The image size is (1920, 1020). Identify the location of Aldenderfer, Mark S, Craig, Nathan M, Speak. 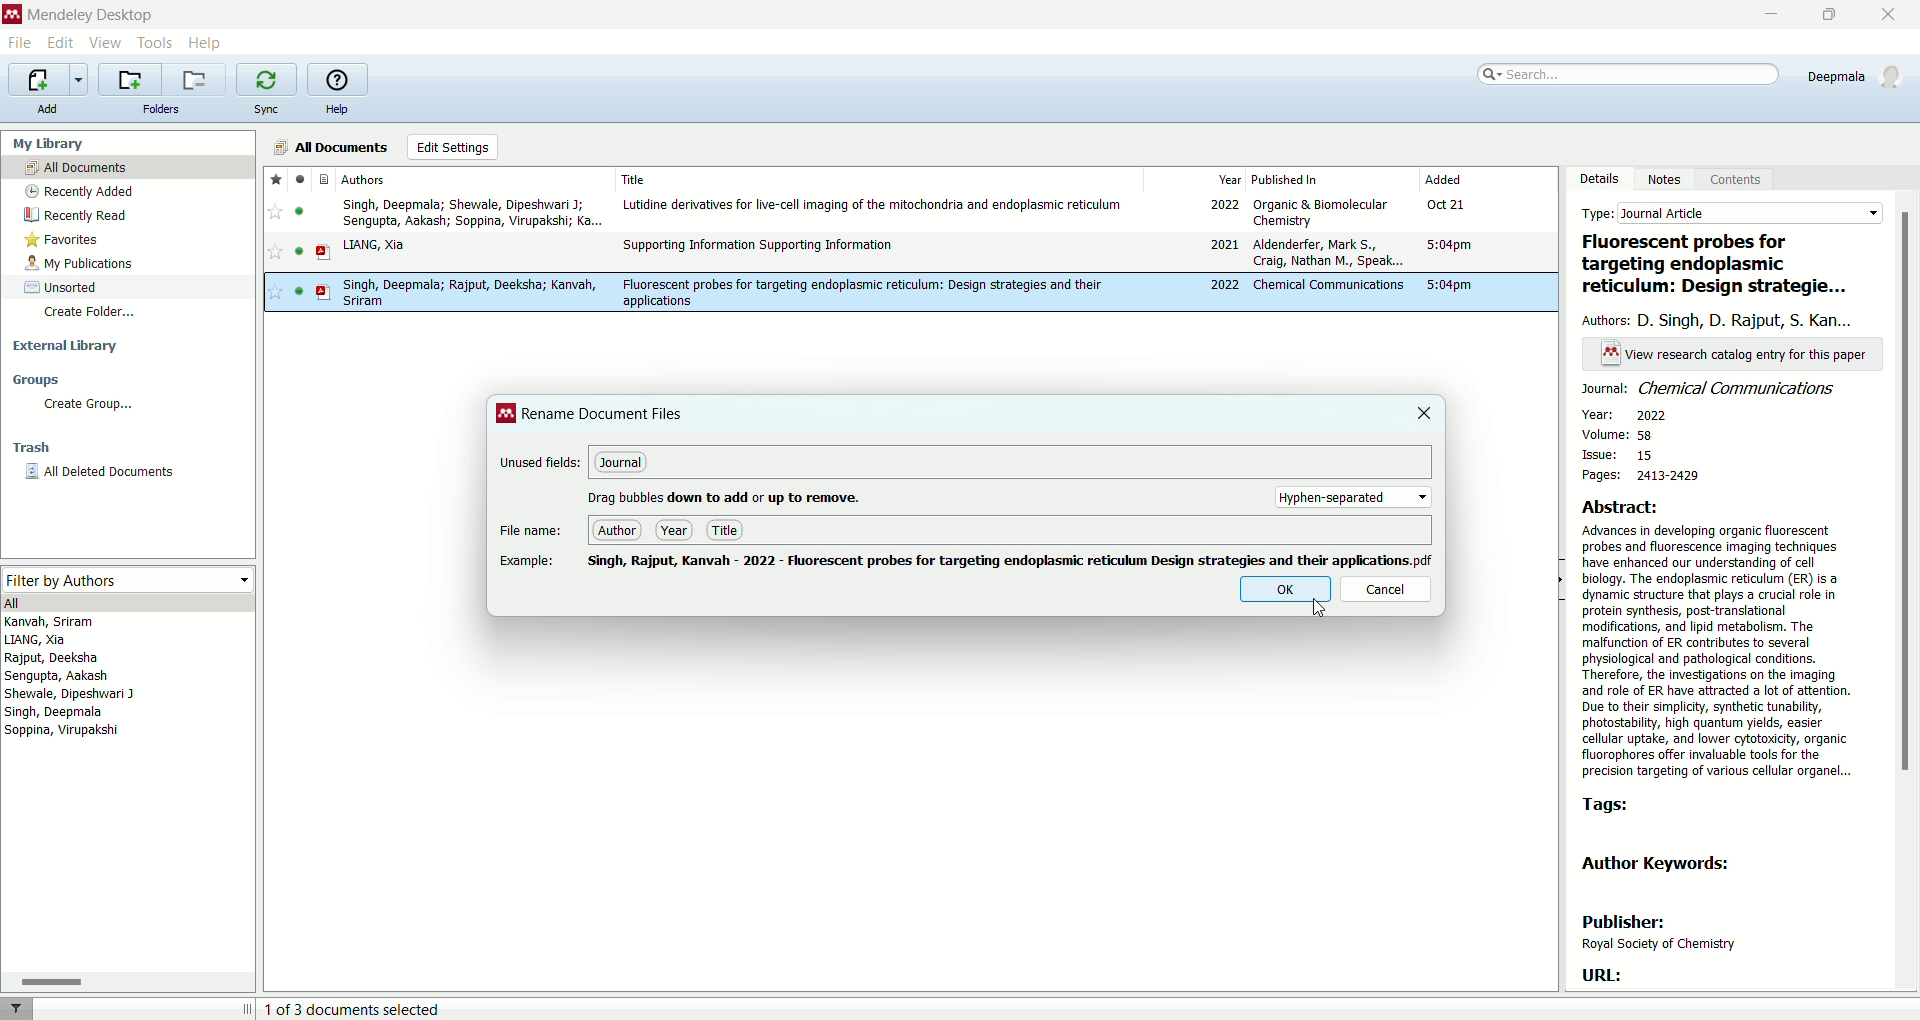
(1326, 254).